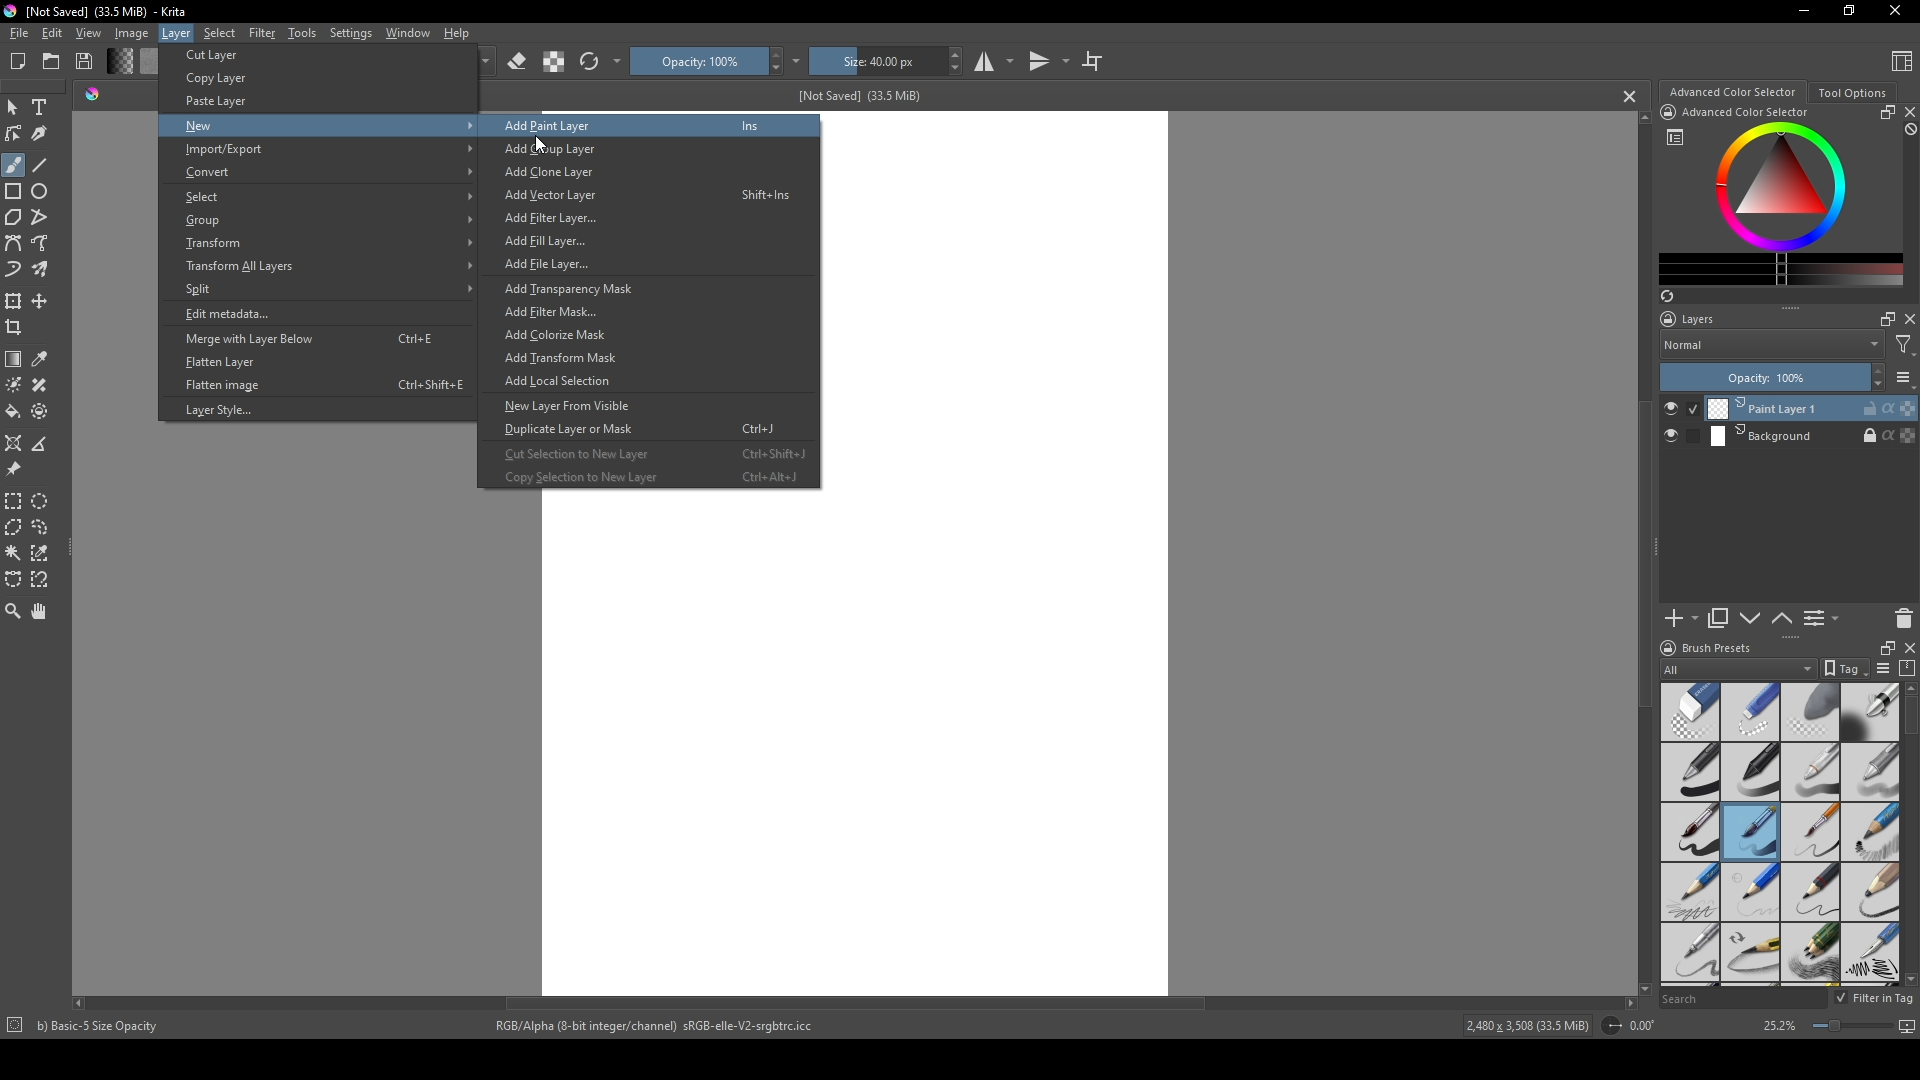 The height and width of the screenshot is (1080, 1920). I want to click on pencil, so click(1871, 891).